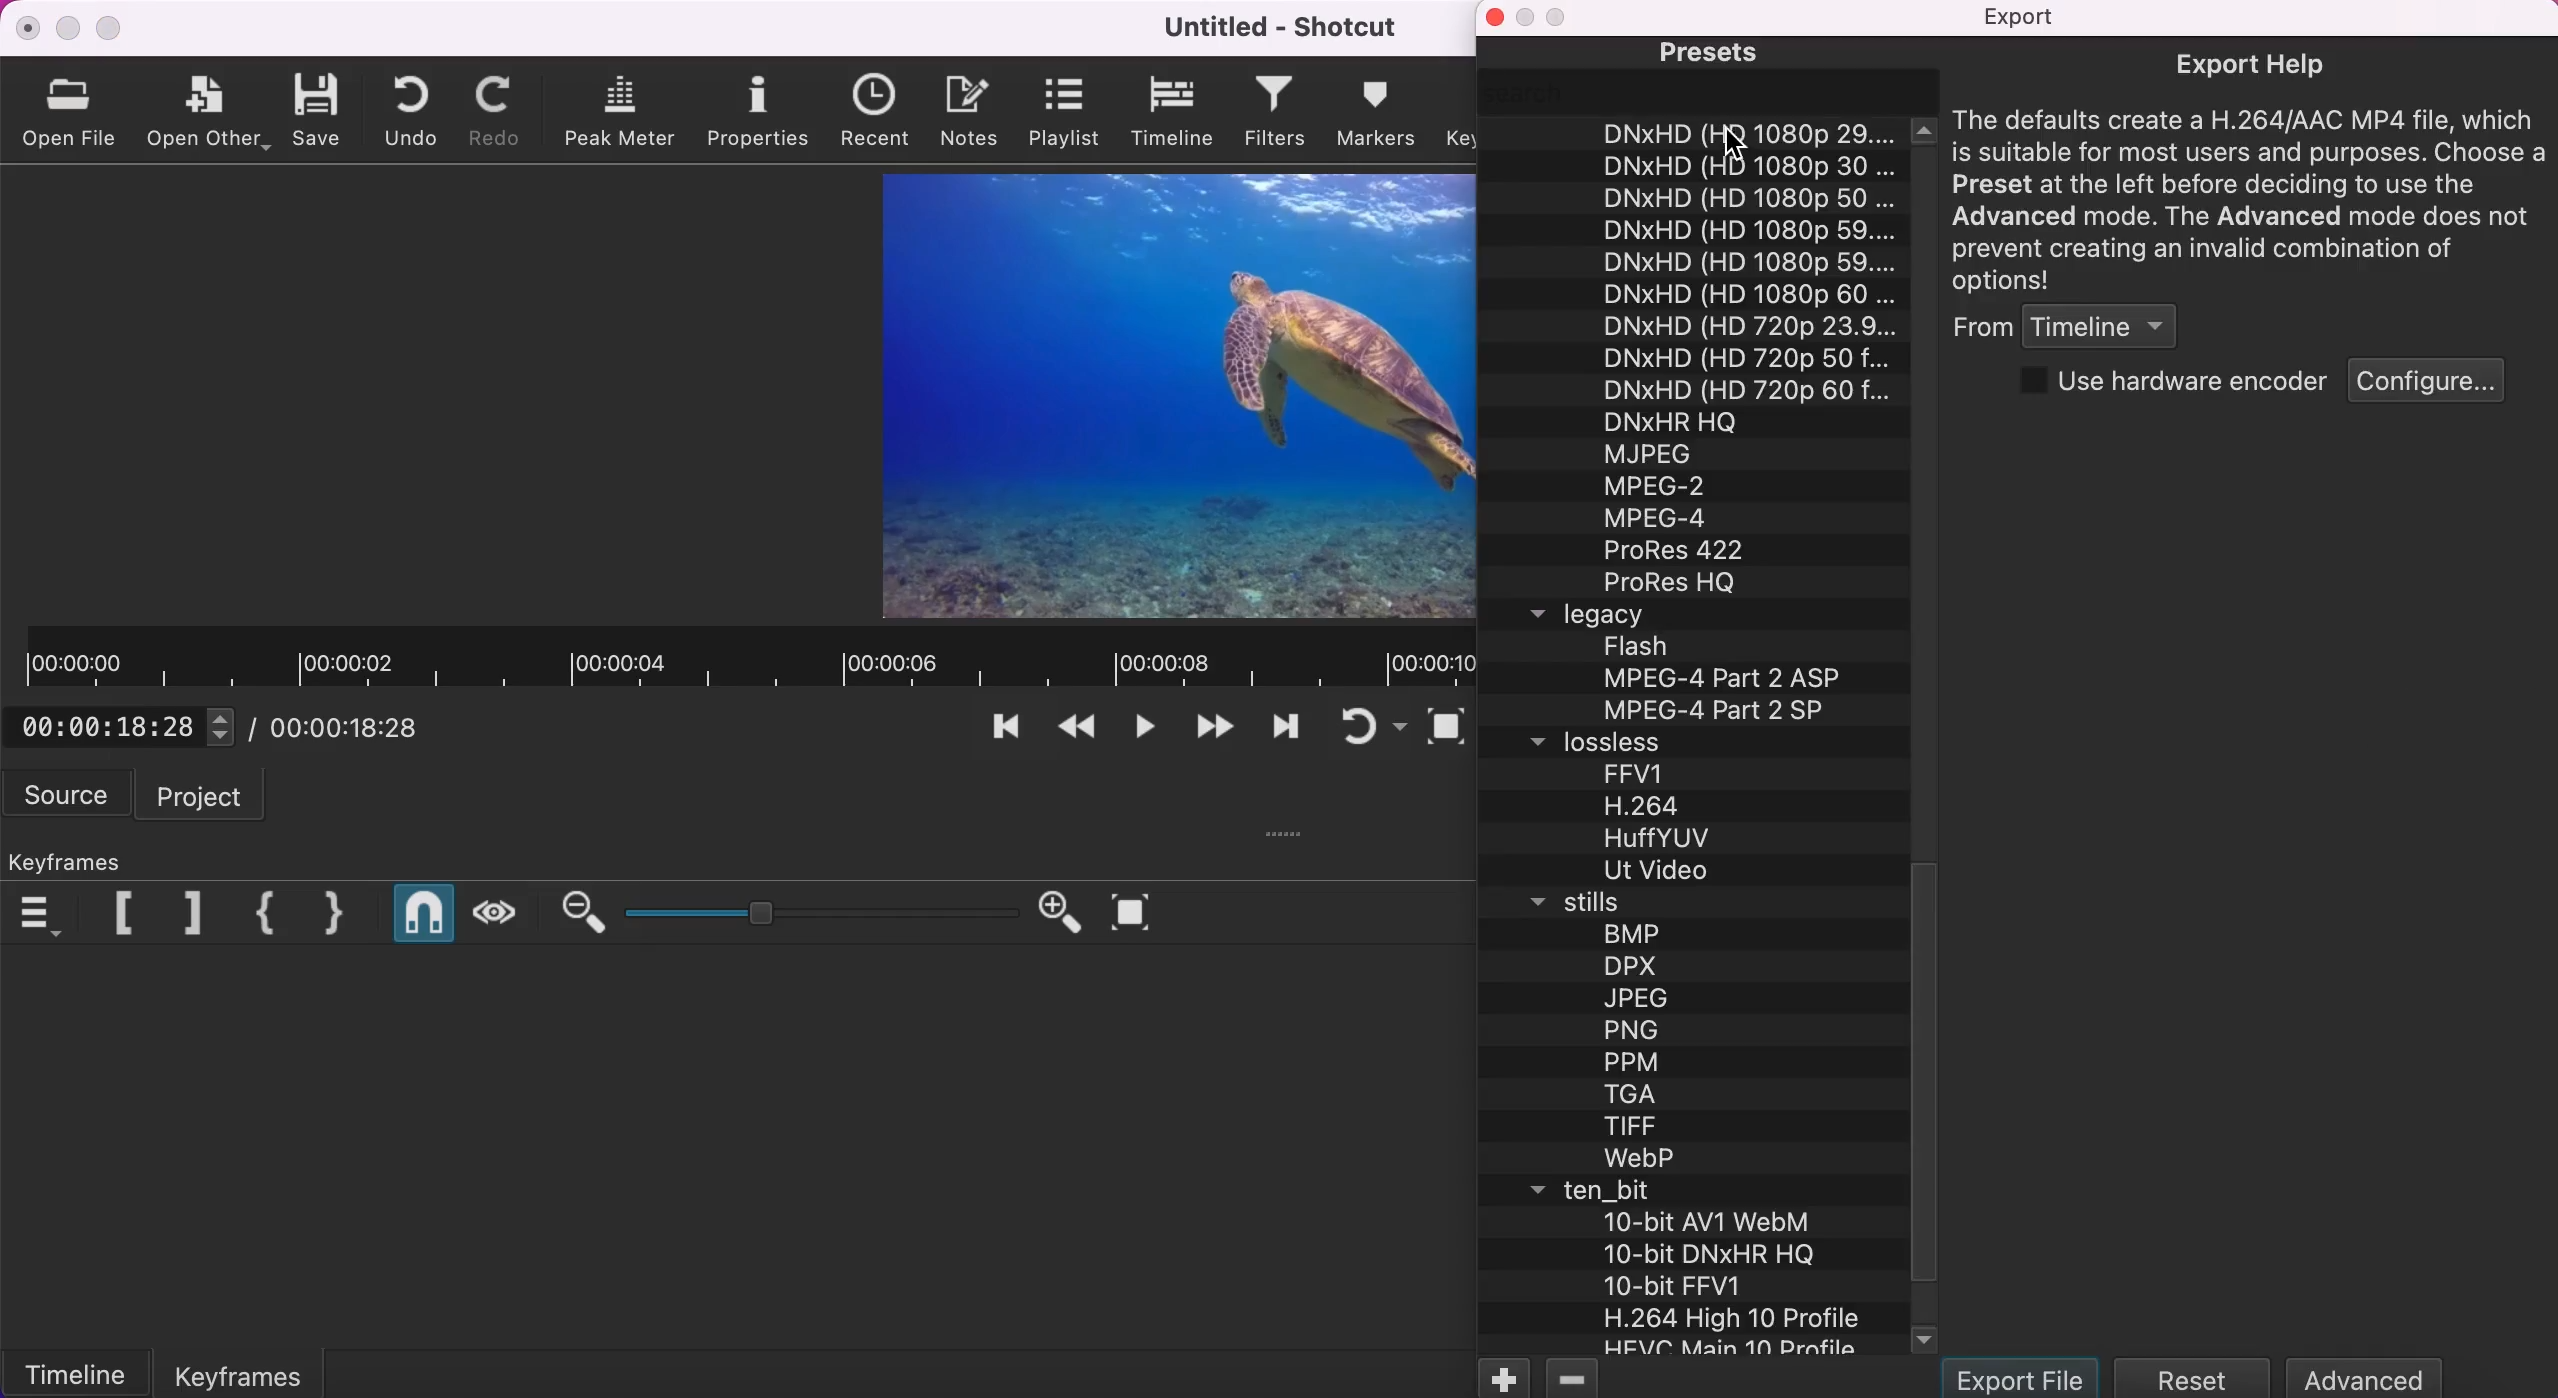 The height and width of the screenshot is (1398, 2558). I want to click on clip duration/timeline, so click(739, 658).